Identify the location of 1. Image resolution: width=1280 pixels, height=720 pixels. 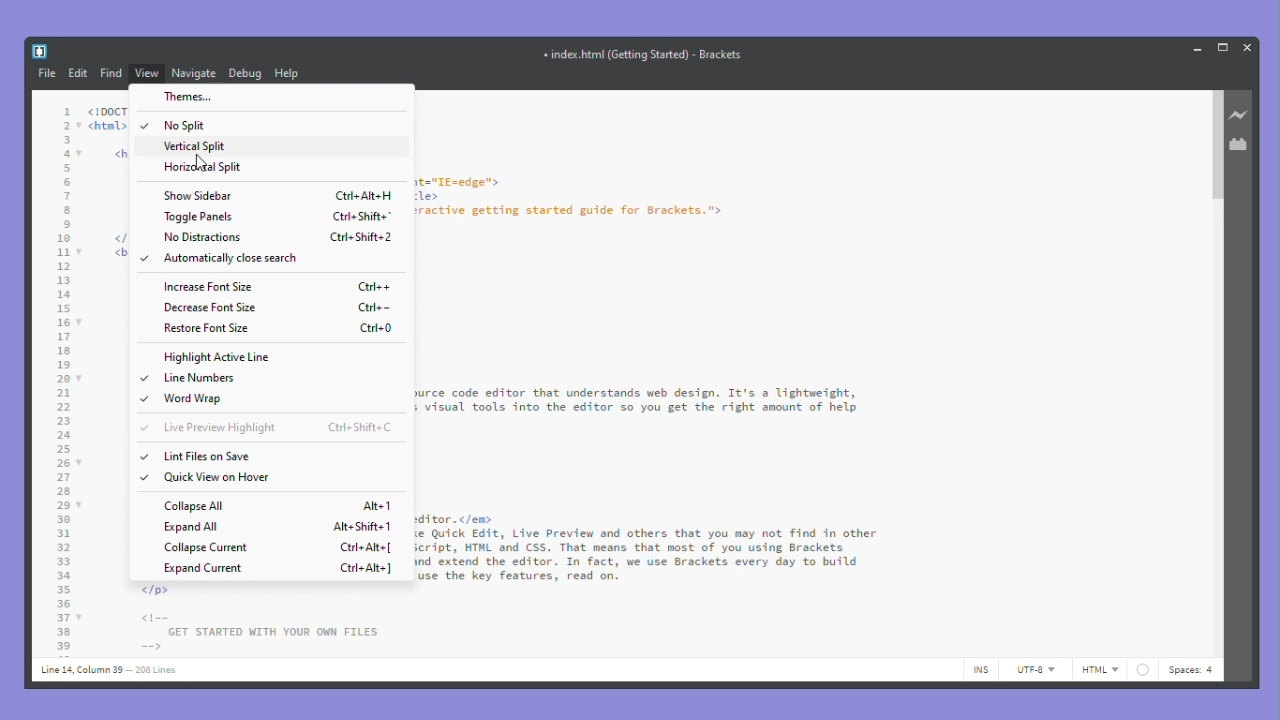
(67, 111).